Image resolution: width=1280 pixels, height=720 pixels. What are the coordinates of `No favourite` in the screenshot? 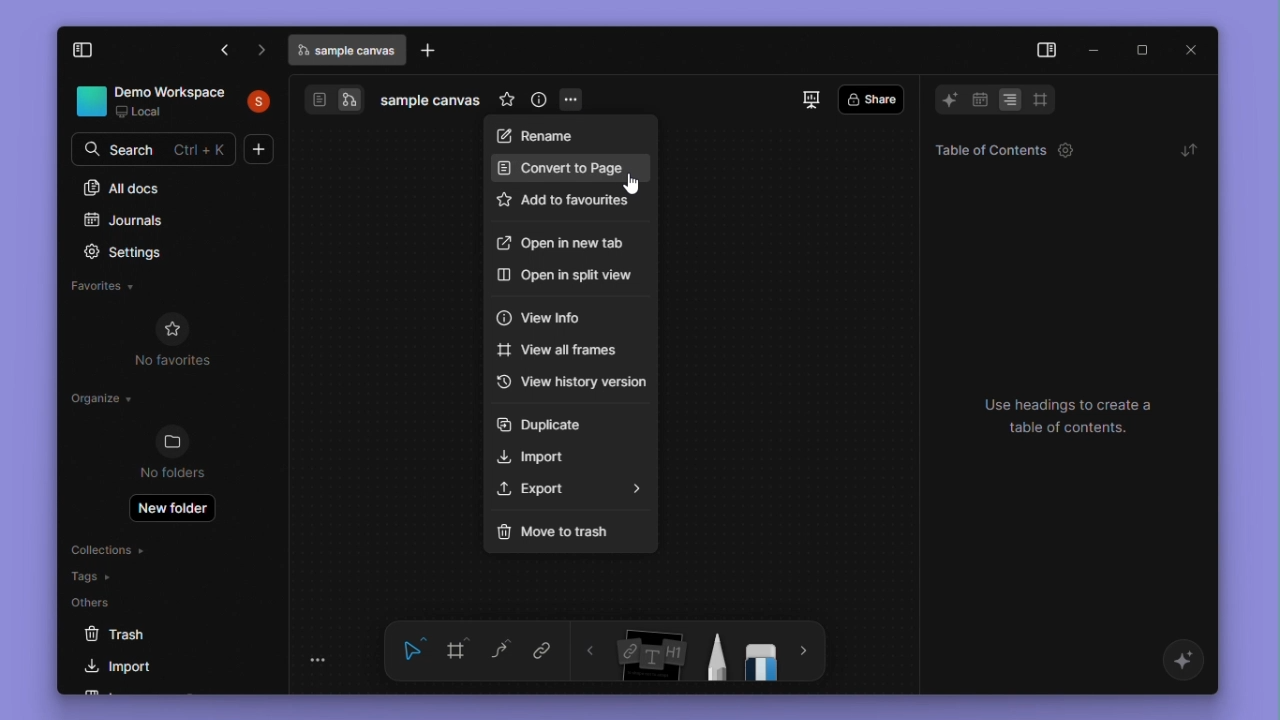 It's located at (183, 340).